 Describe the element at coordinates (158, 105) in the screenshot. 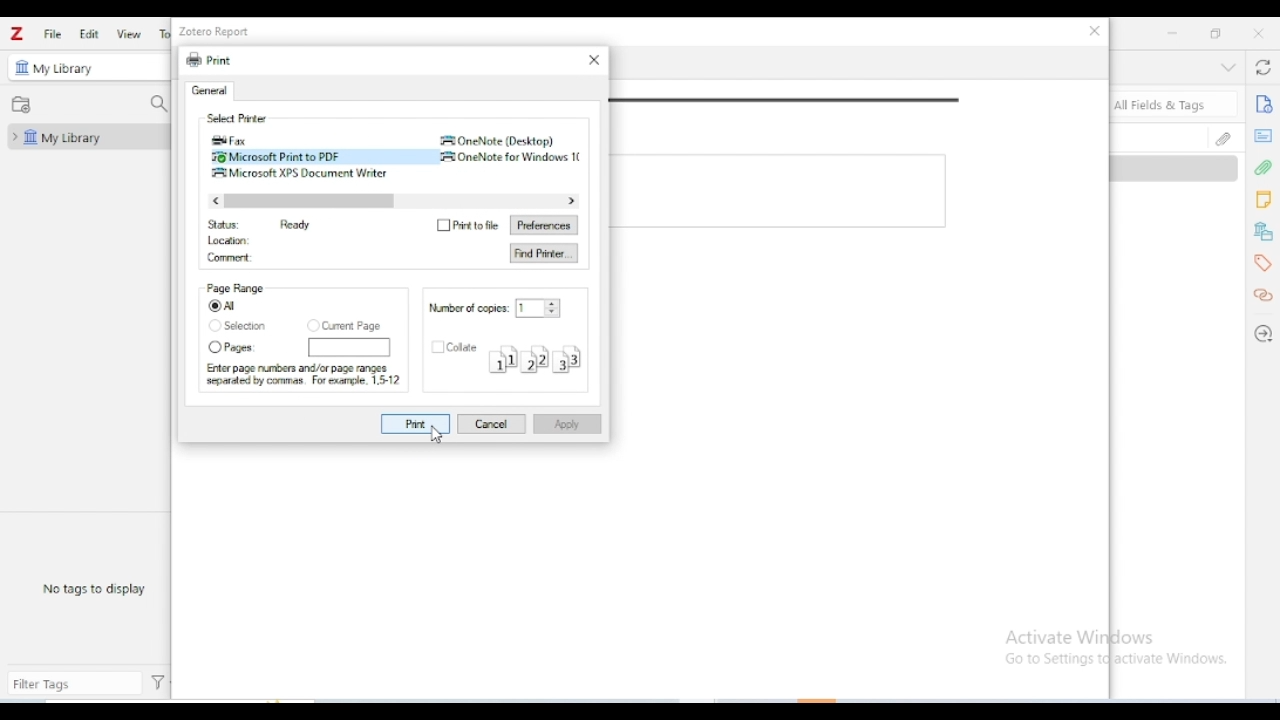

I see `filter collections` at that location.